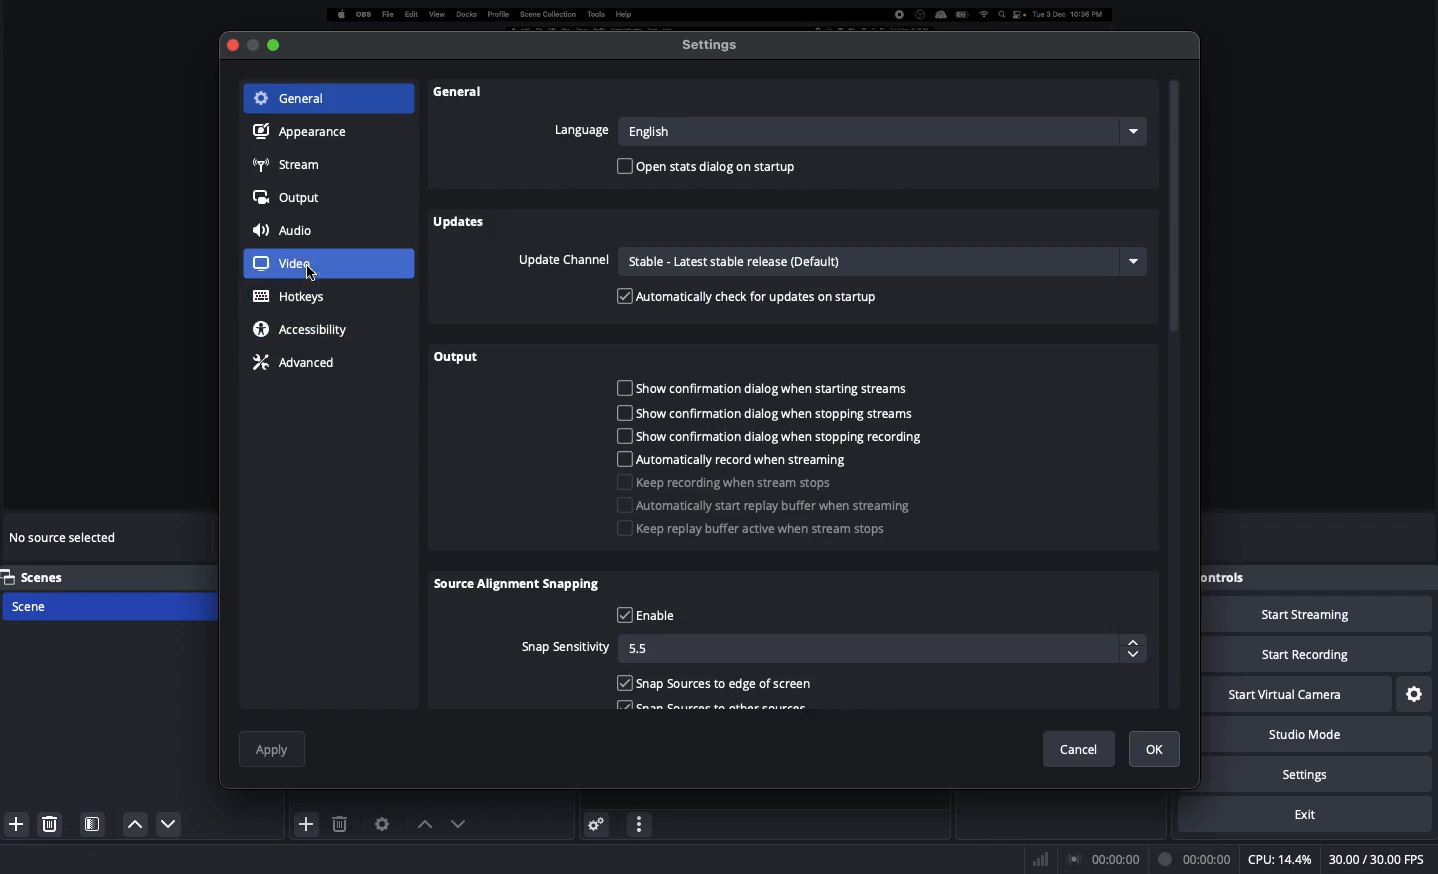  Describe the element at coordinates (769, 388) in the screenshot. I see `Show confirmation dialog when starting streams` at that location.